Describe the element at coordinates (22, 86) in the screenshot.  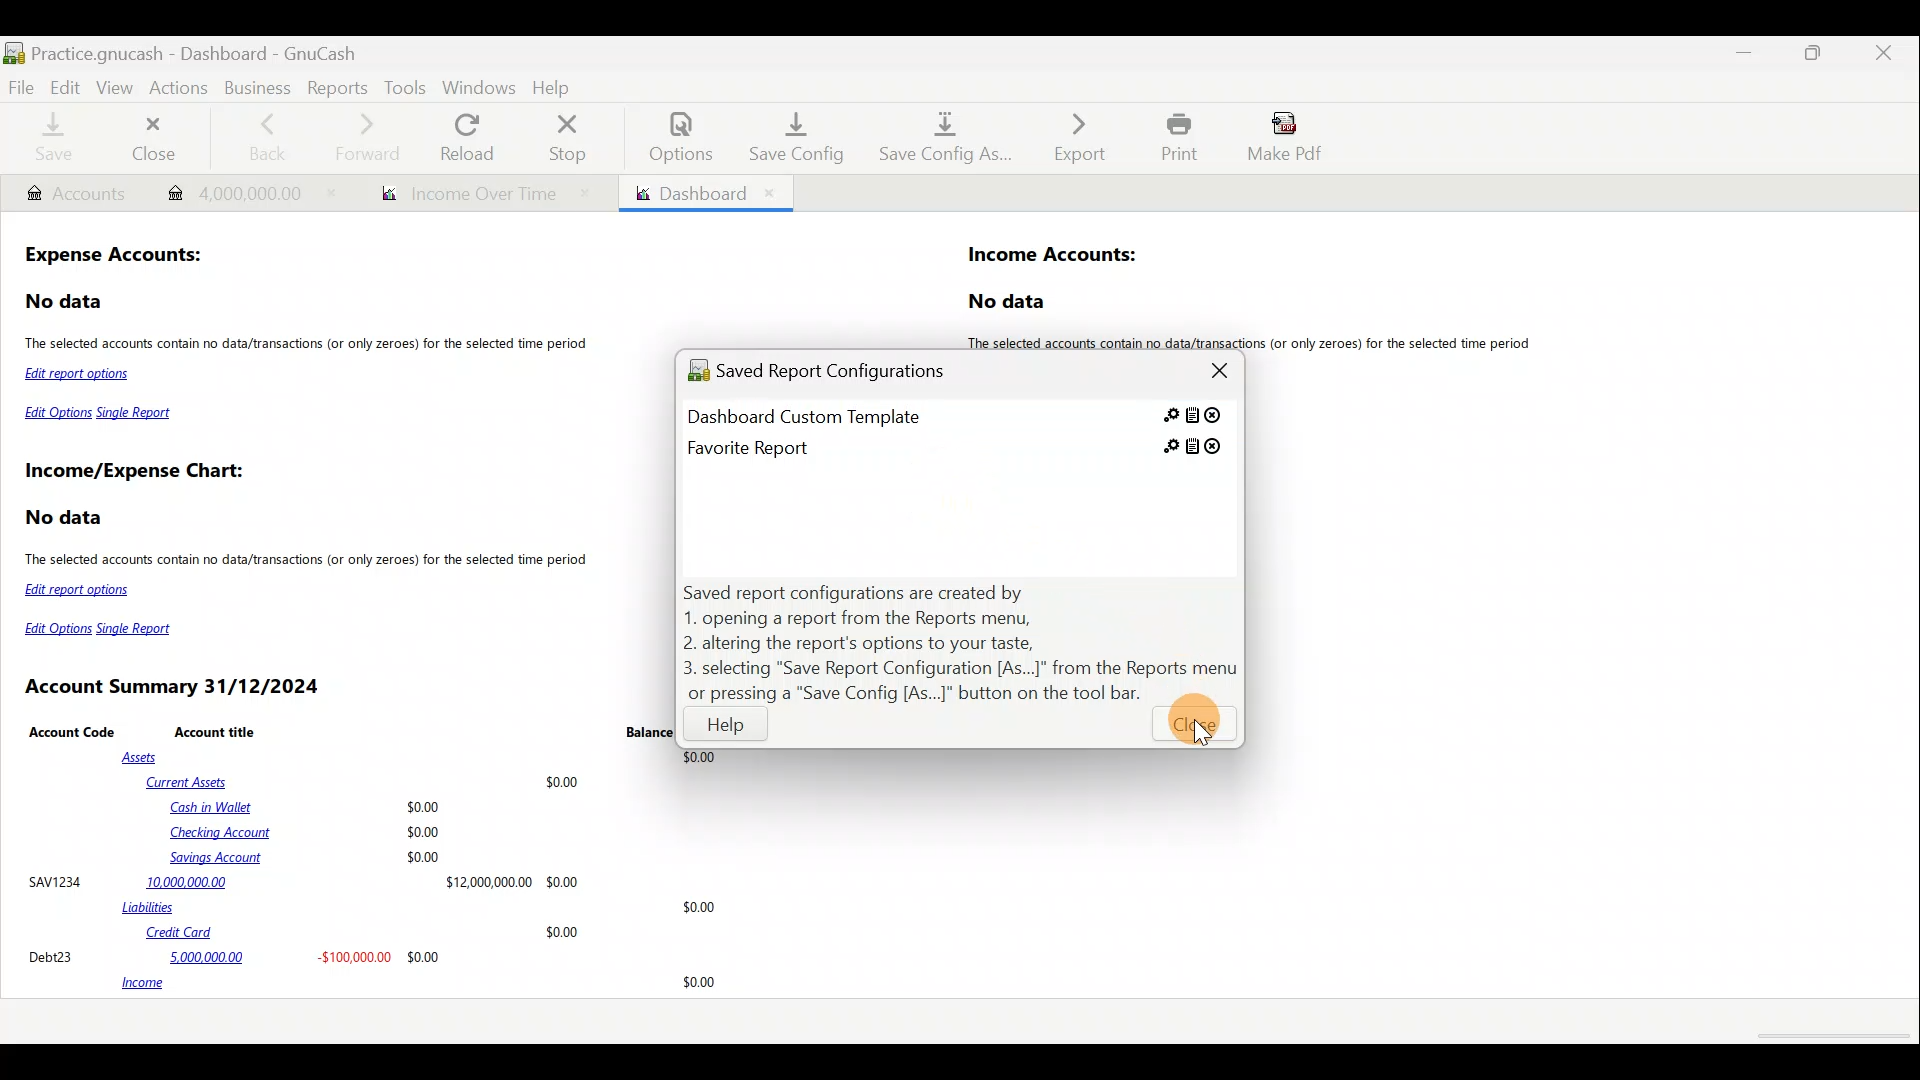
I see `File` at that location.